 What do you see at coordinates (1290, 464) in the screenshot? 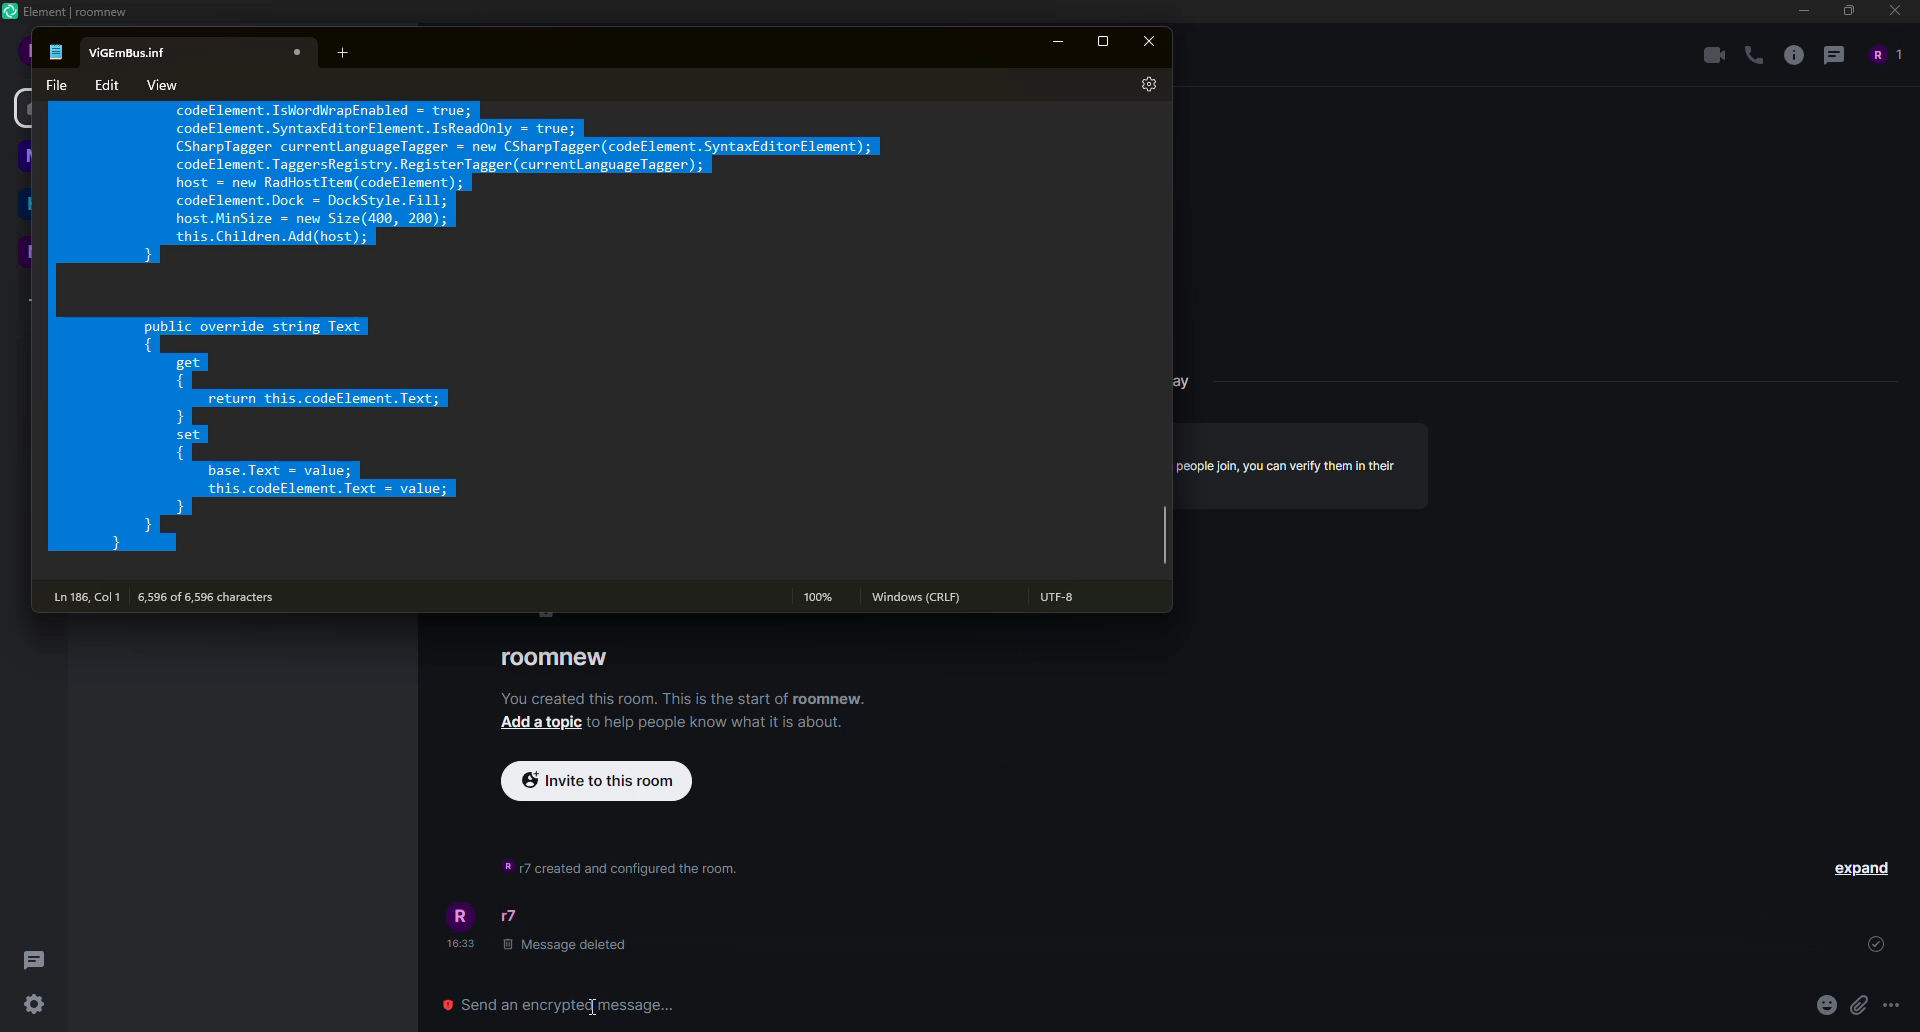
I see `info` at bounding box center [1290, 464].